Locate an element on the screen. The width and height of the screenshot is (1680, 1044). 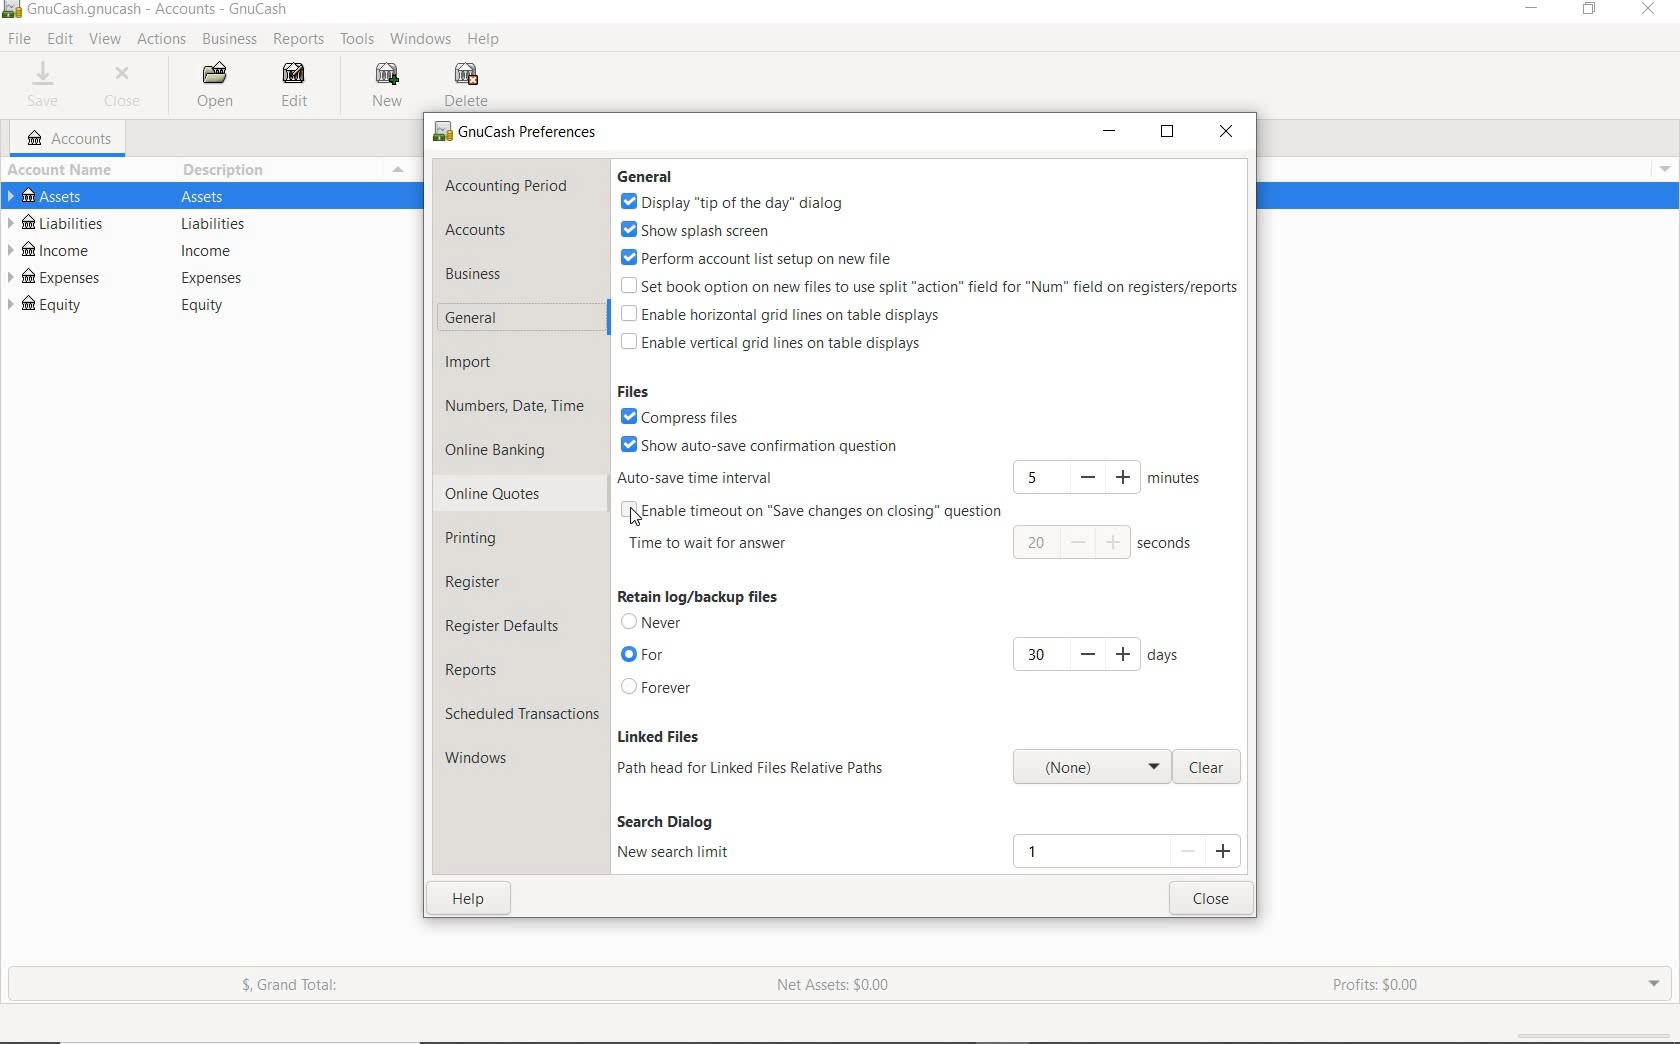
TOOLS is located at coordinates (357, 40).